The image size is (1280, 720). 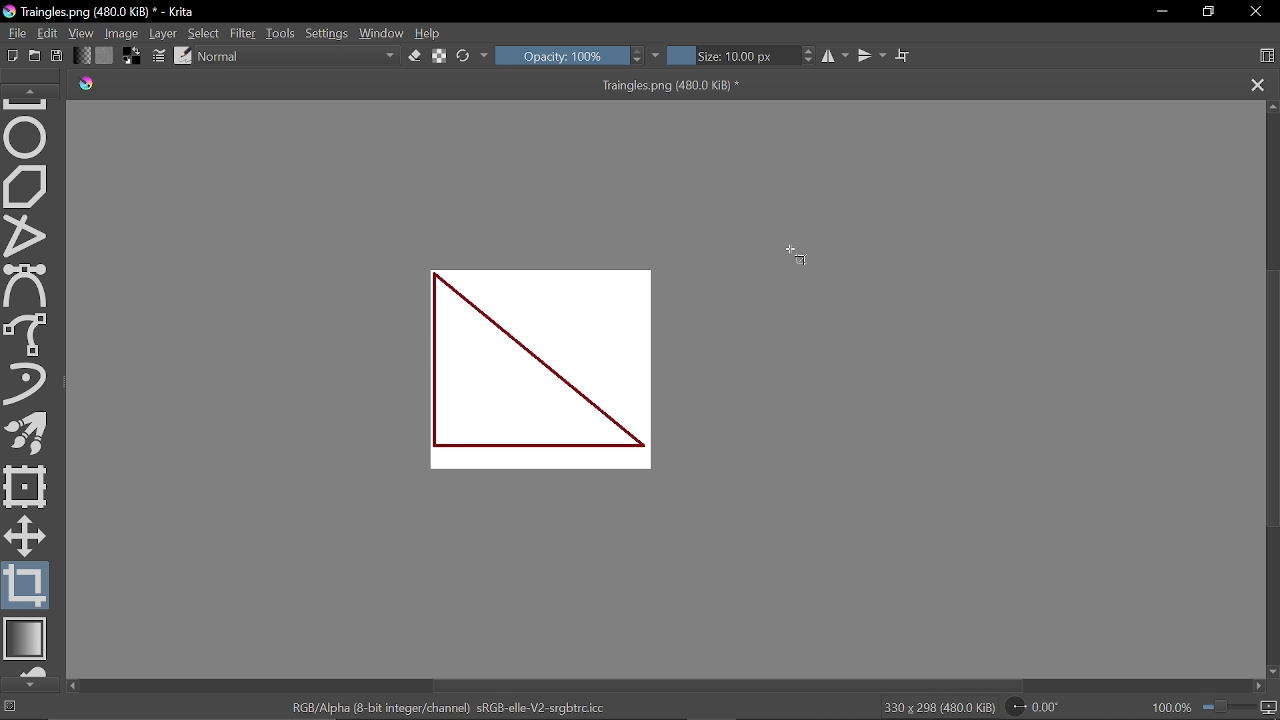 I want to click on Select, so click(x=205, y=34).